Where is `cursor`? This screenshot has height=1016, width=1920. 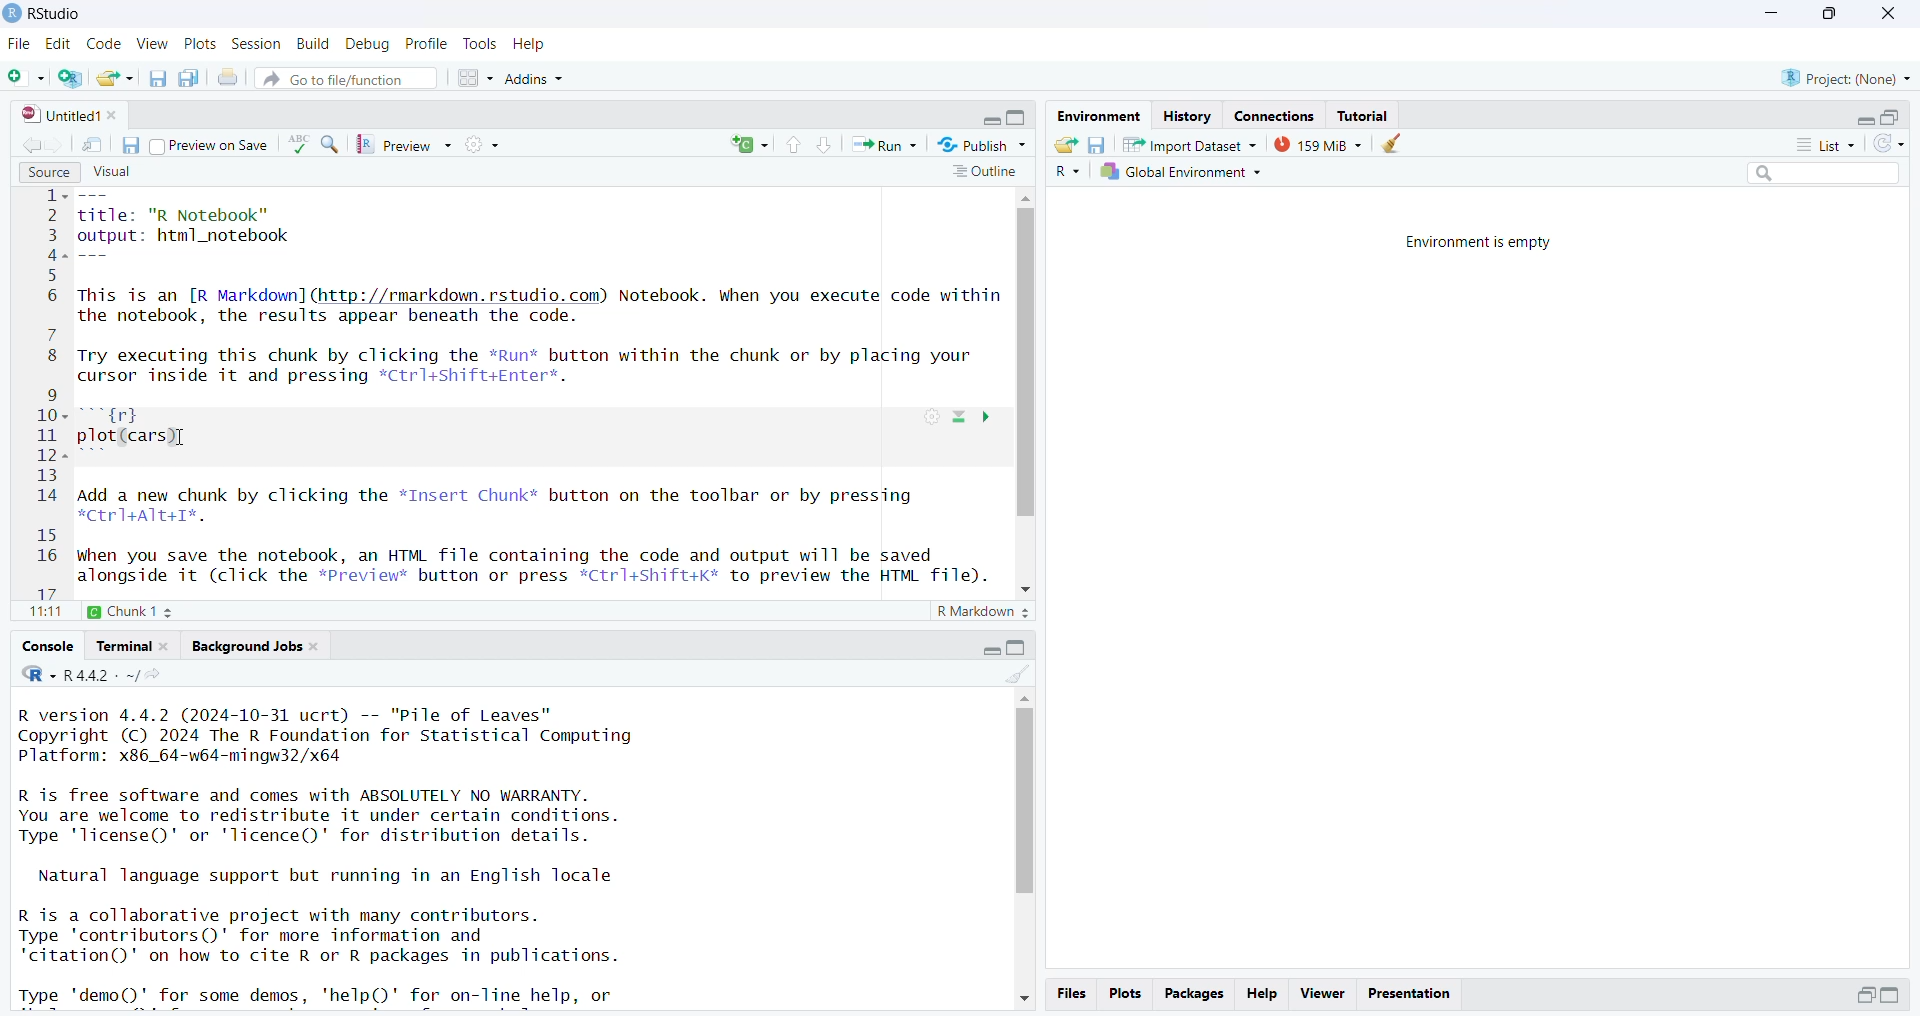
cursor is located at coordinates (181, 438).